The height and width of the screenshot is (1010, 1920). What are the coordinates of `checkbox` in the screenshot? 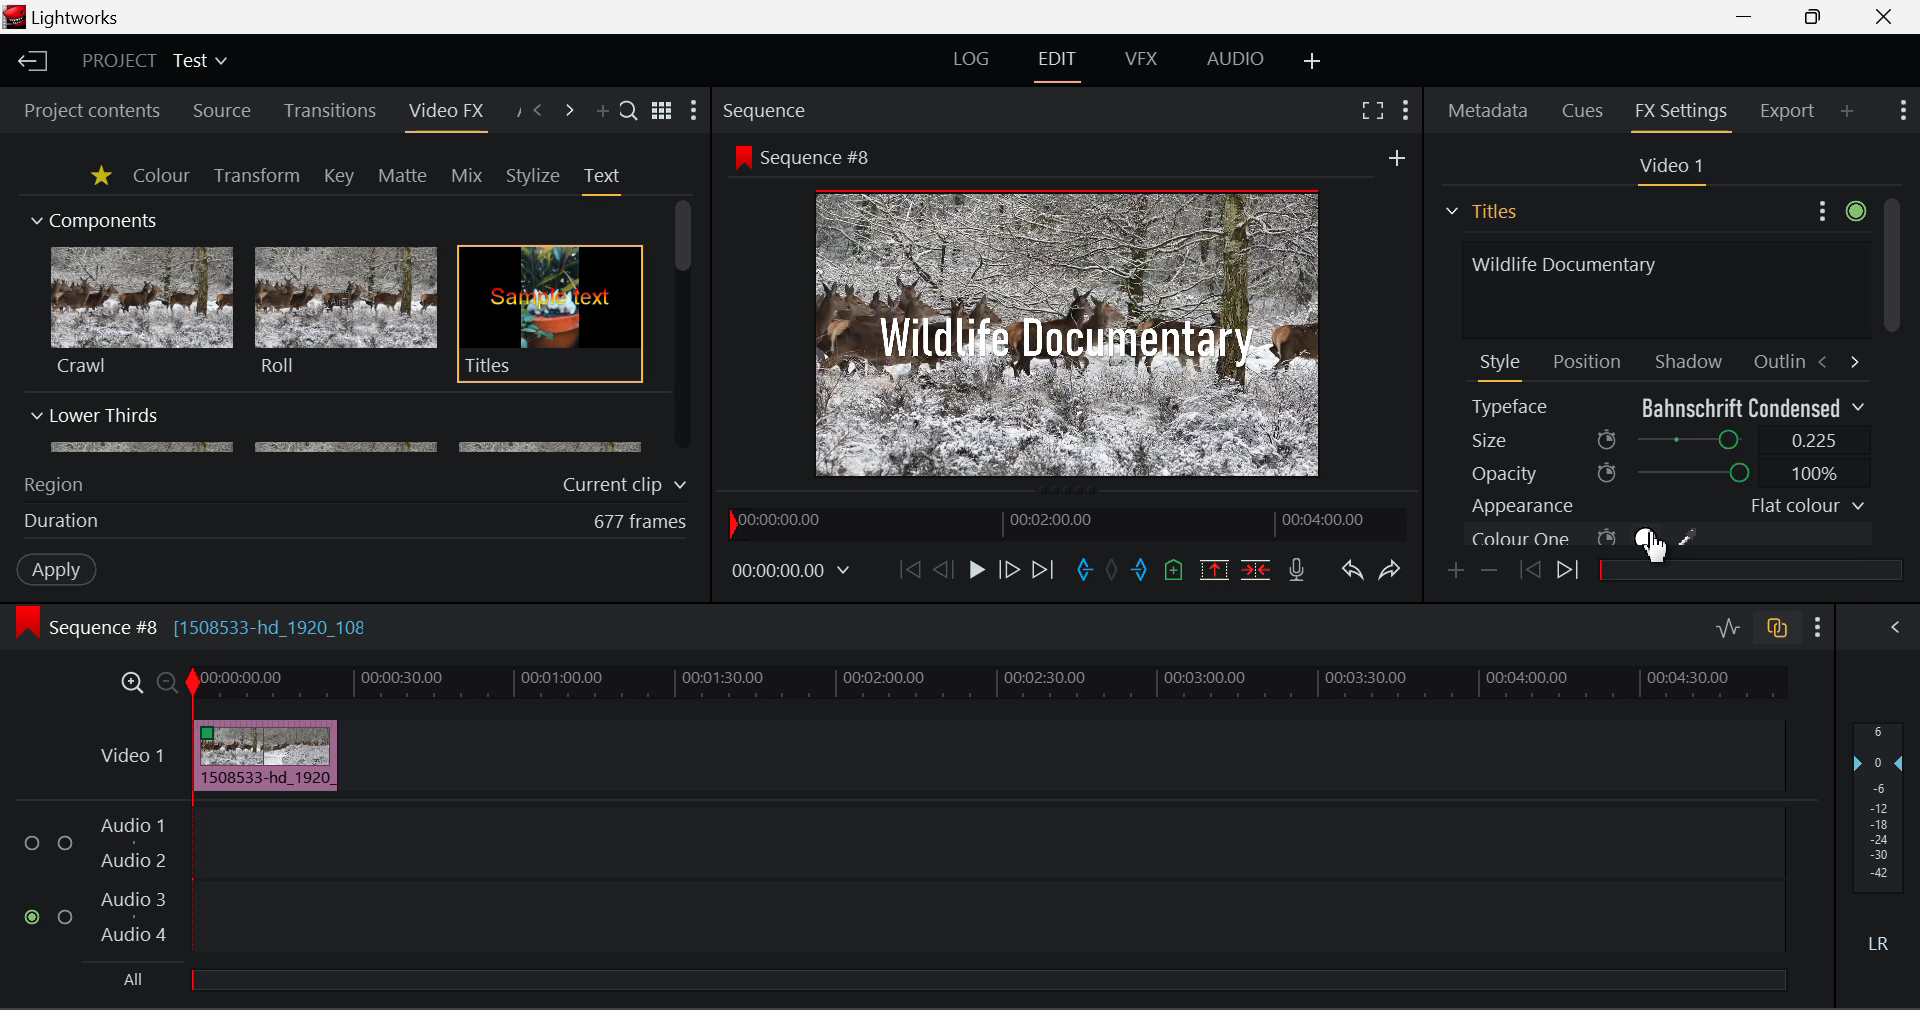 It's located at (36, 844).